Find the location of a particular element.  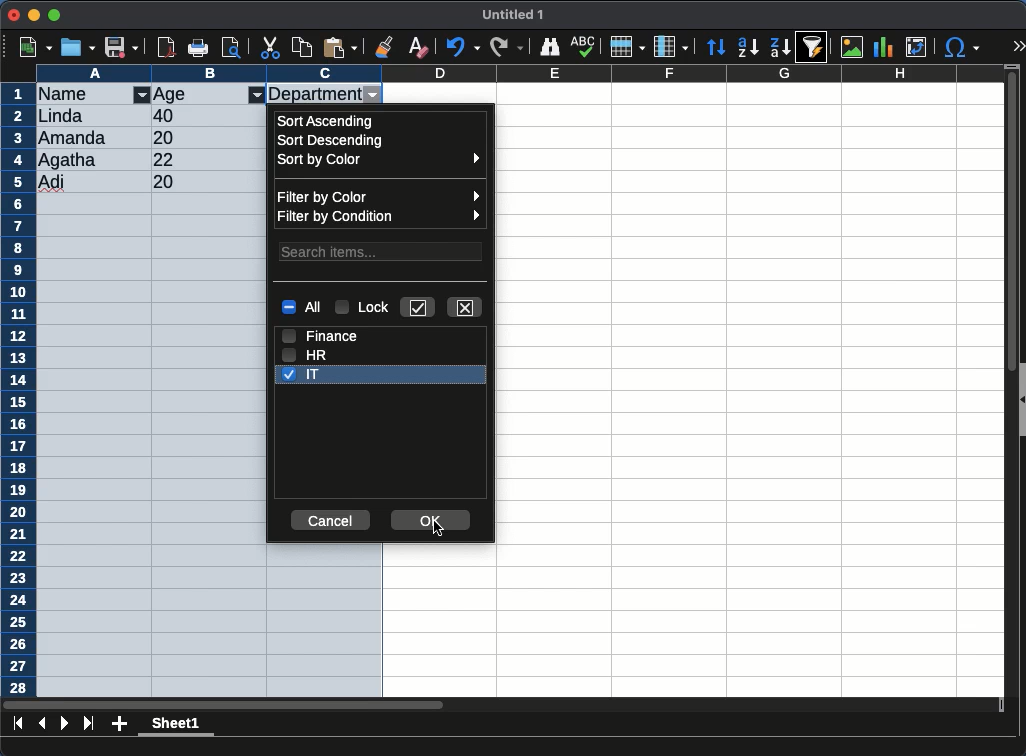

amanda is located at coordinates (74, 137).